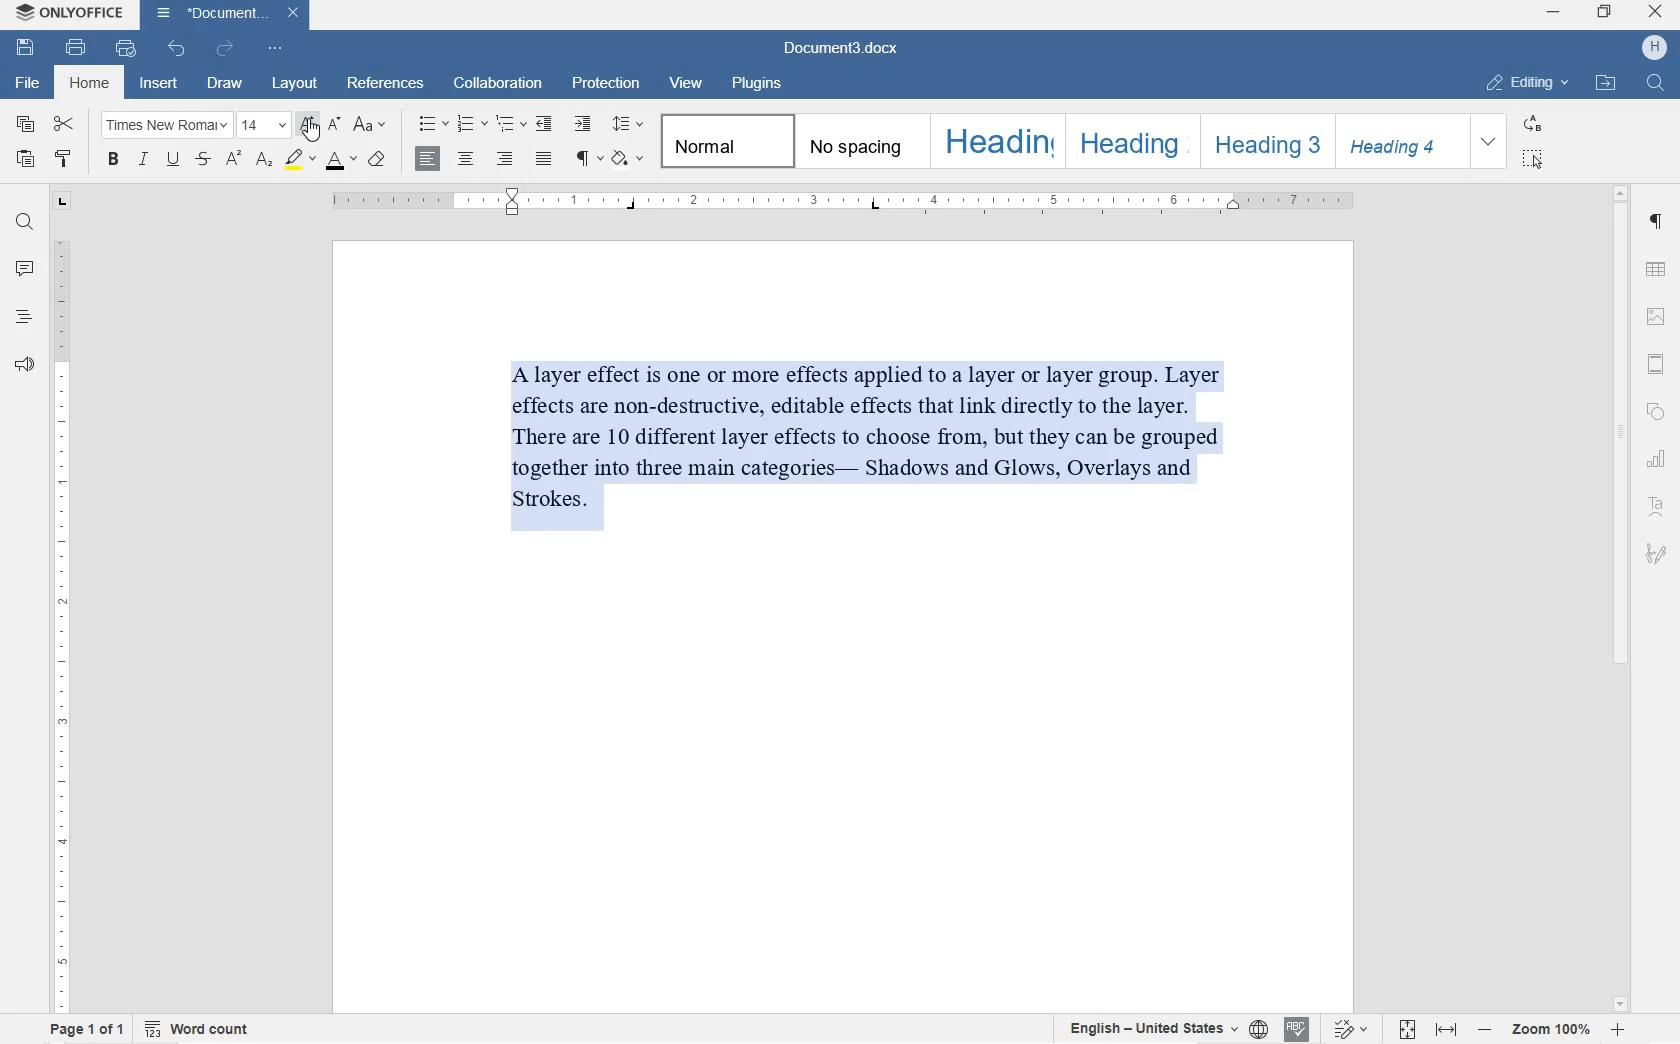 The height and width of the screenshot is (1044, 1680). What do you see at coordinates (89, 1029) in the screenshot?
I see `page 1 of 1` at bounding box center [89, 1029].